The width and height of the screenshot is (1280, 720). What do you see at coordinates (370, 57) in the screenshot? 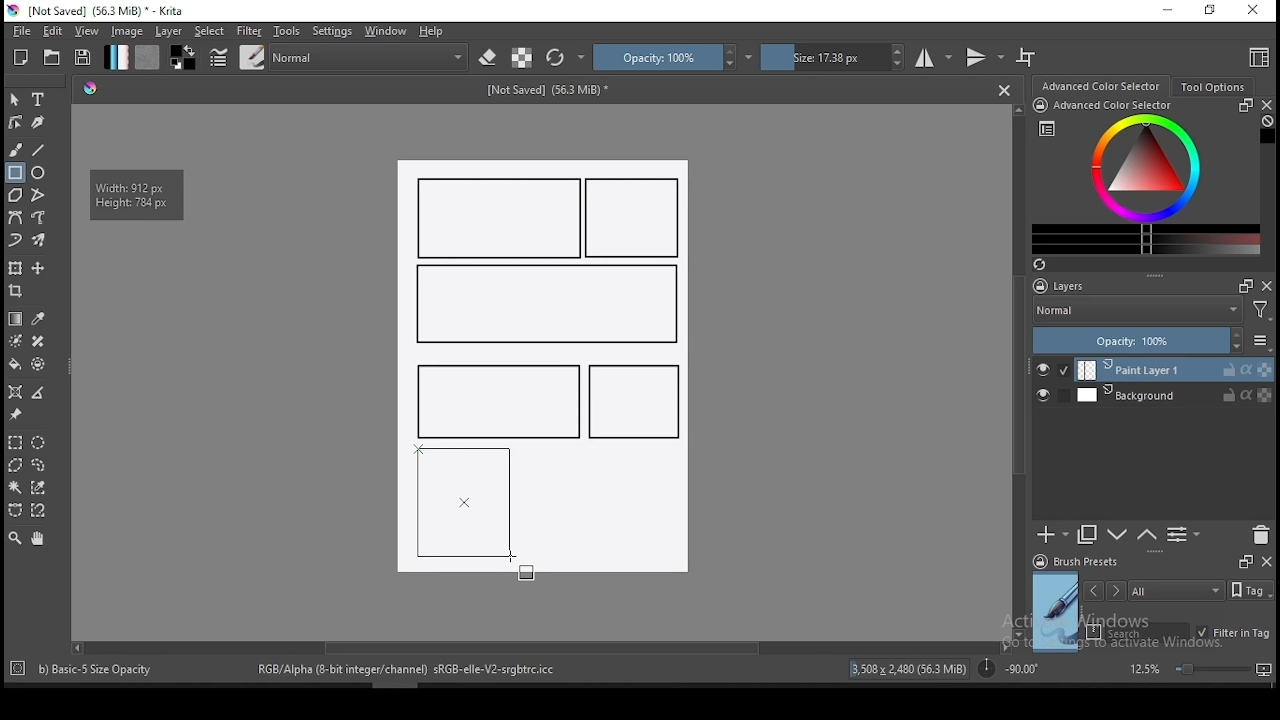
I see `blending mode` at bounding box center [370, 57].